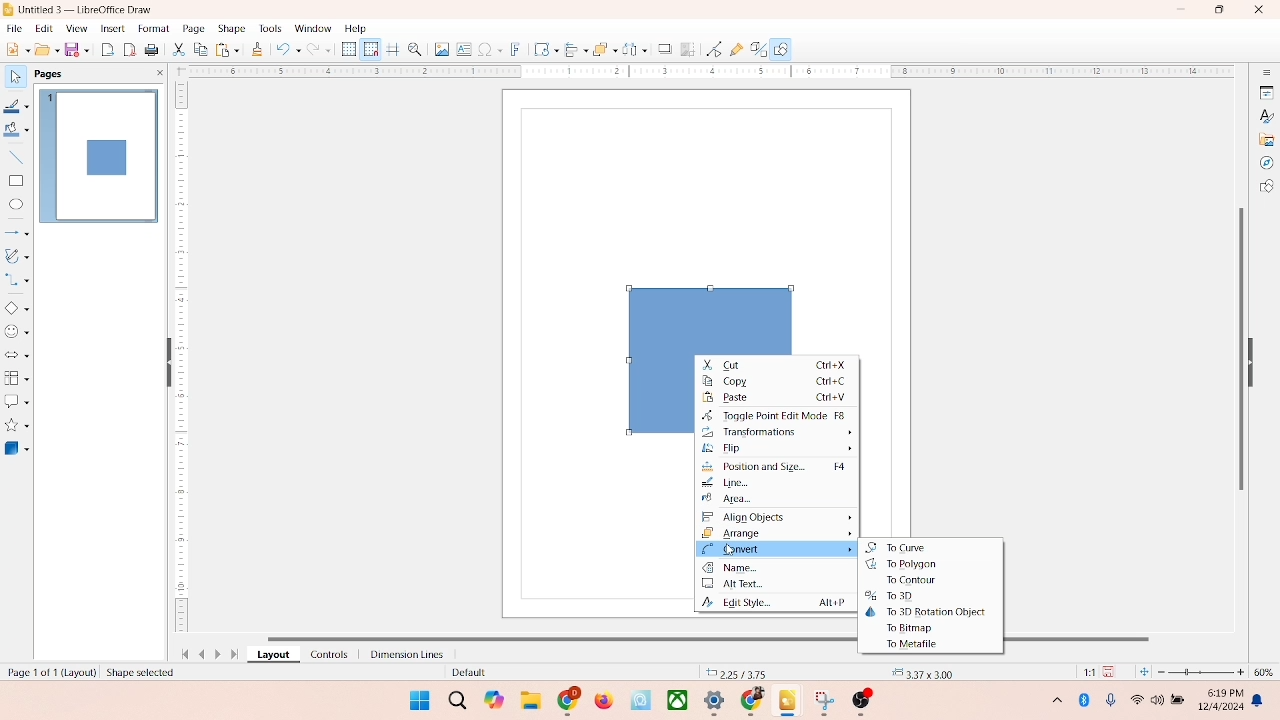 The width and height of the screenshot is (1280, 720). What do you see at coordinates (1054, 699) in the screenshot?
I see `more` at bounding box center [1054, 699].